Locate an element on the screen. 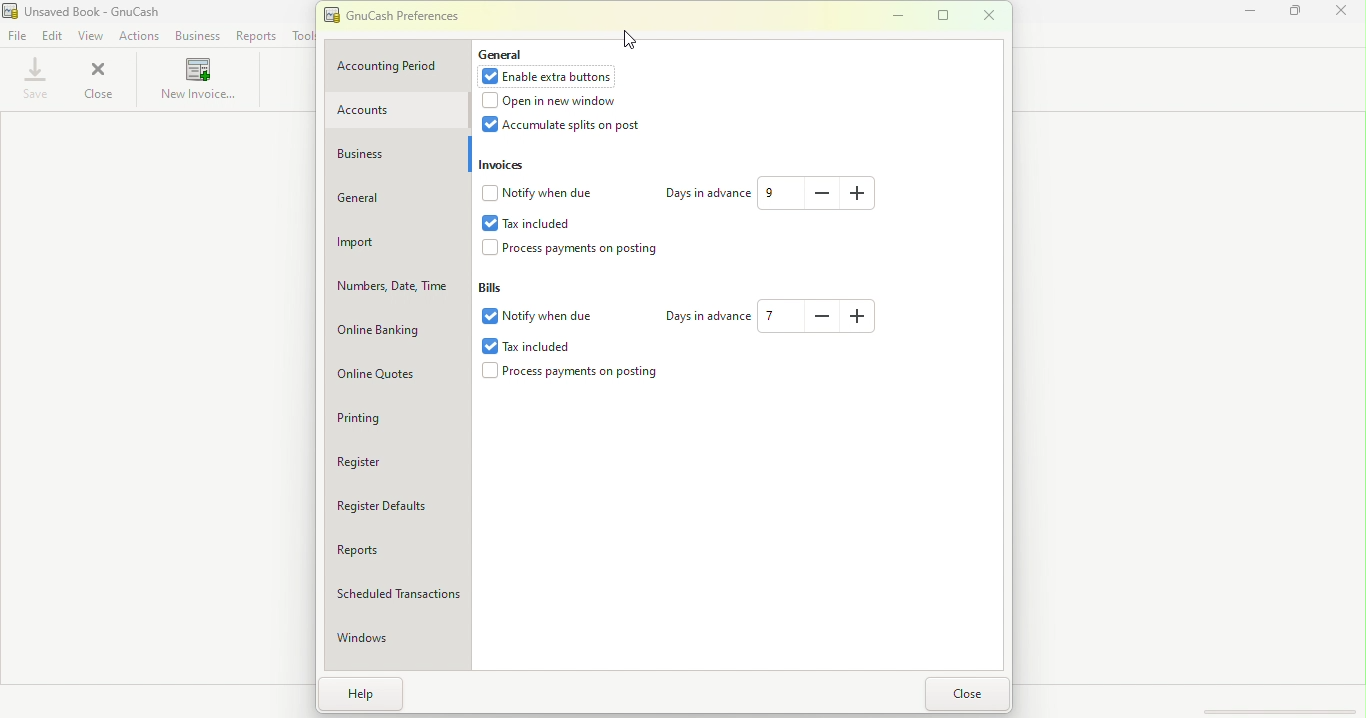 Image resolution: width=1366 pixels, height=718 pixels. Notify when due is located at coordinates (538, 196).